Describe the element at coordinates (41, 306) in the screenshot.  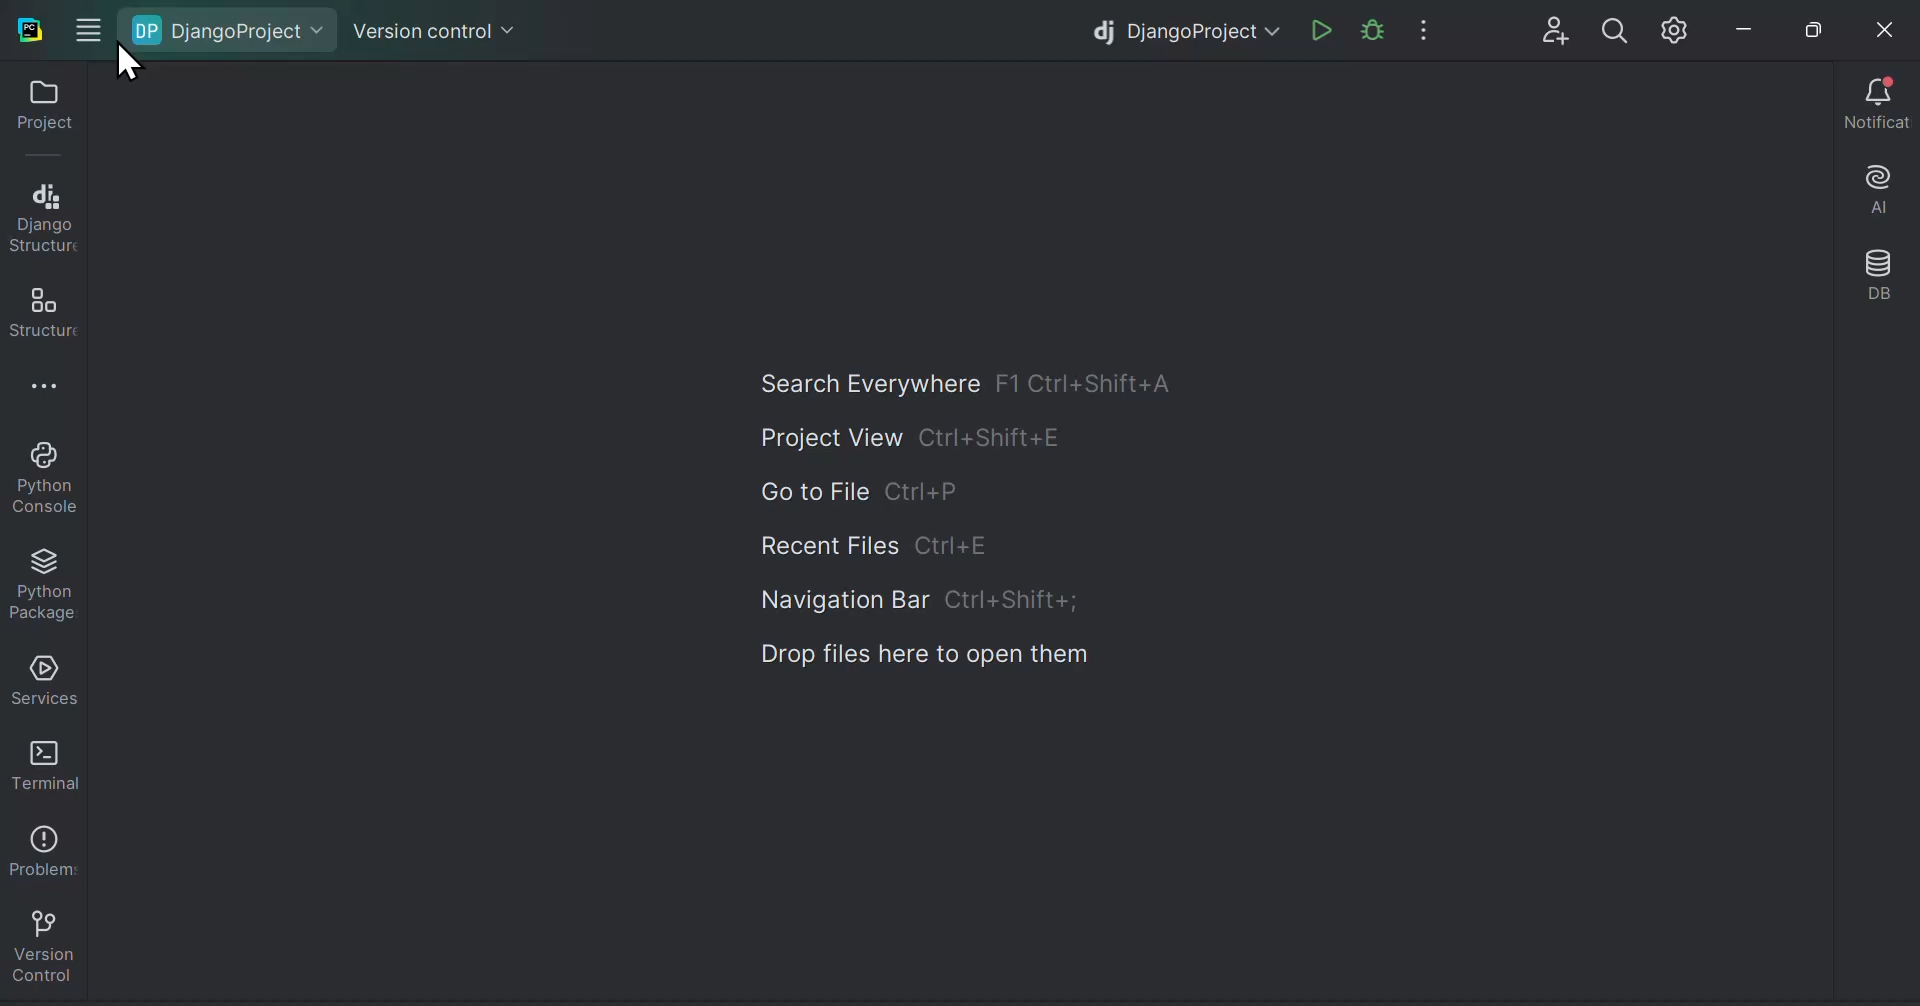
I see `Structures` at that location.